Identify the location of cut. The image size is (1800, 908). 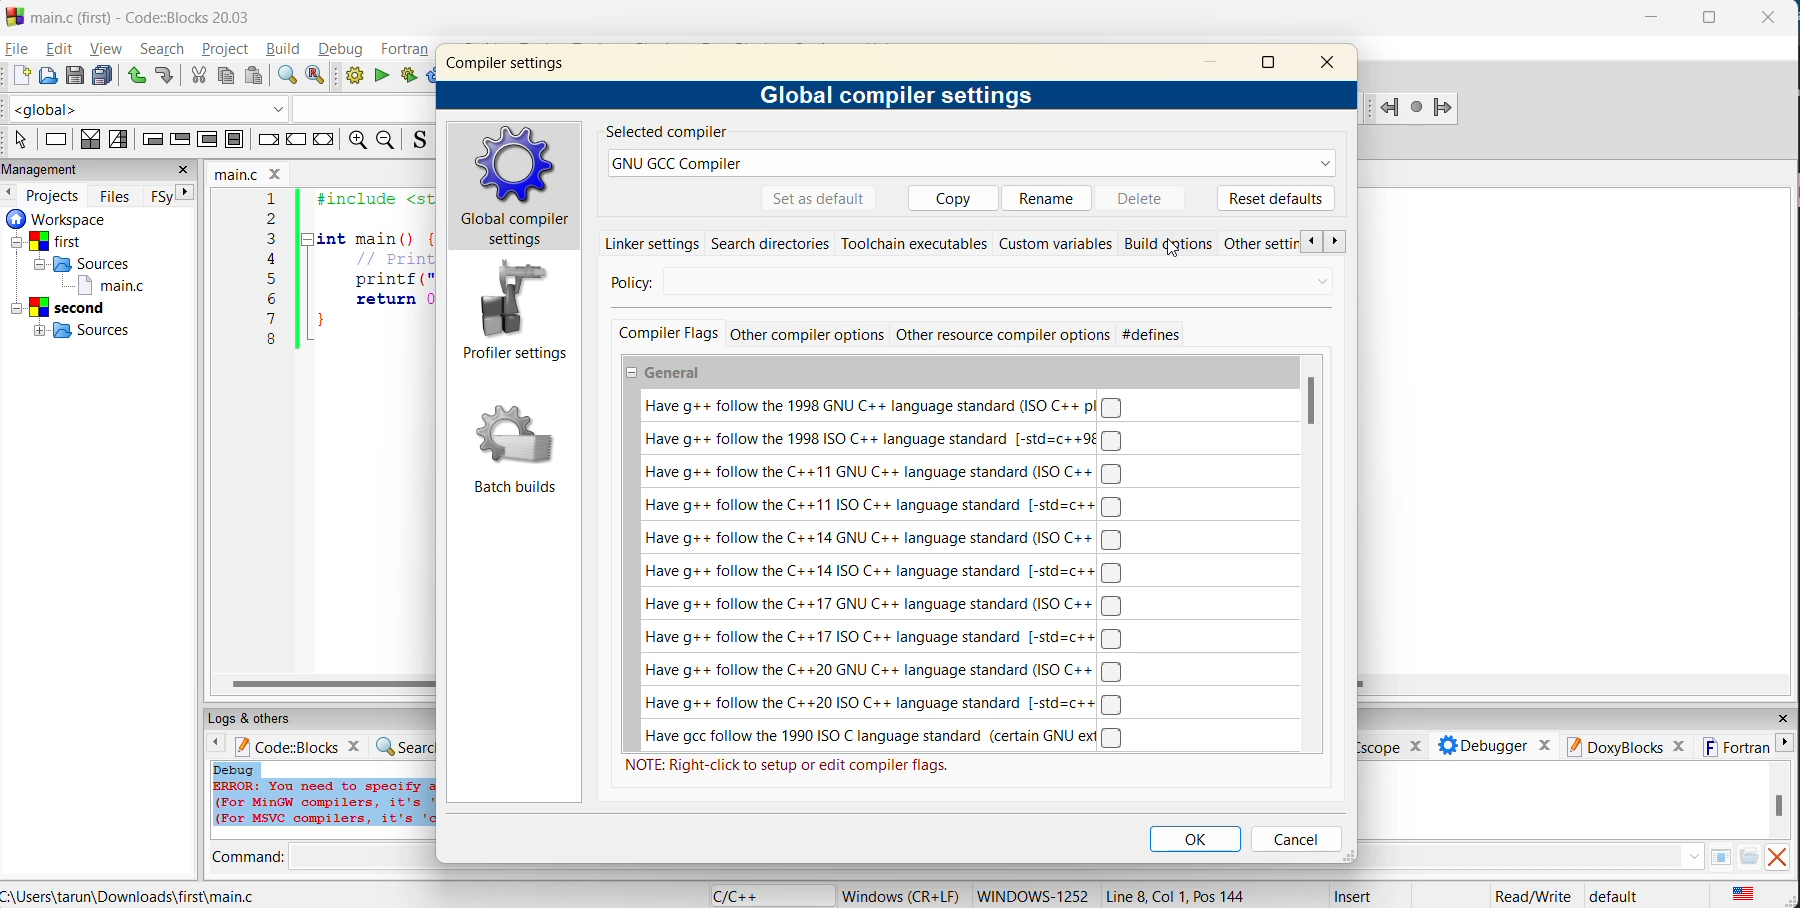
(194, 77).